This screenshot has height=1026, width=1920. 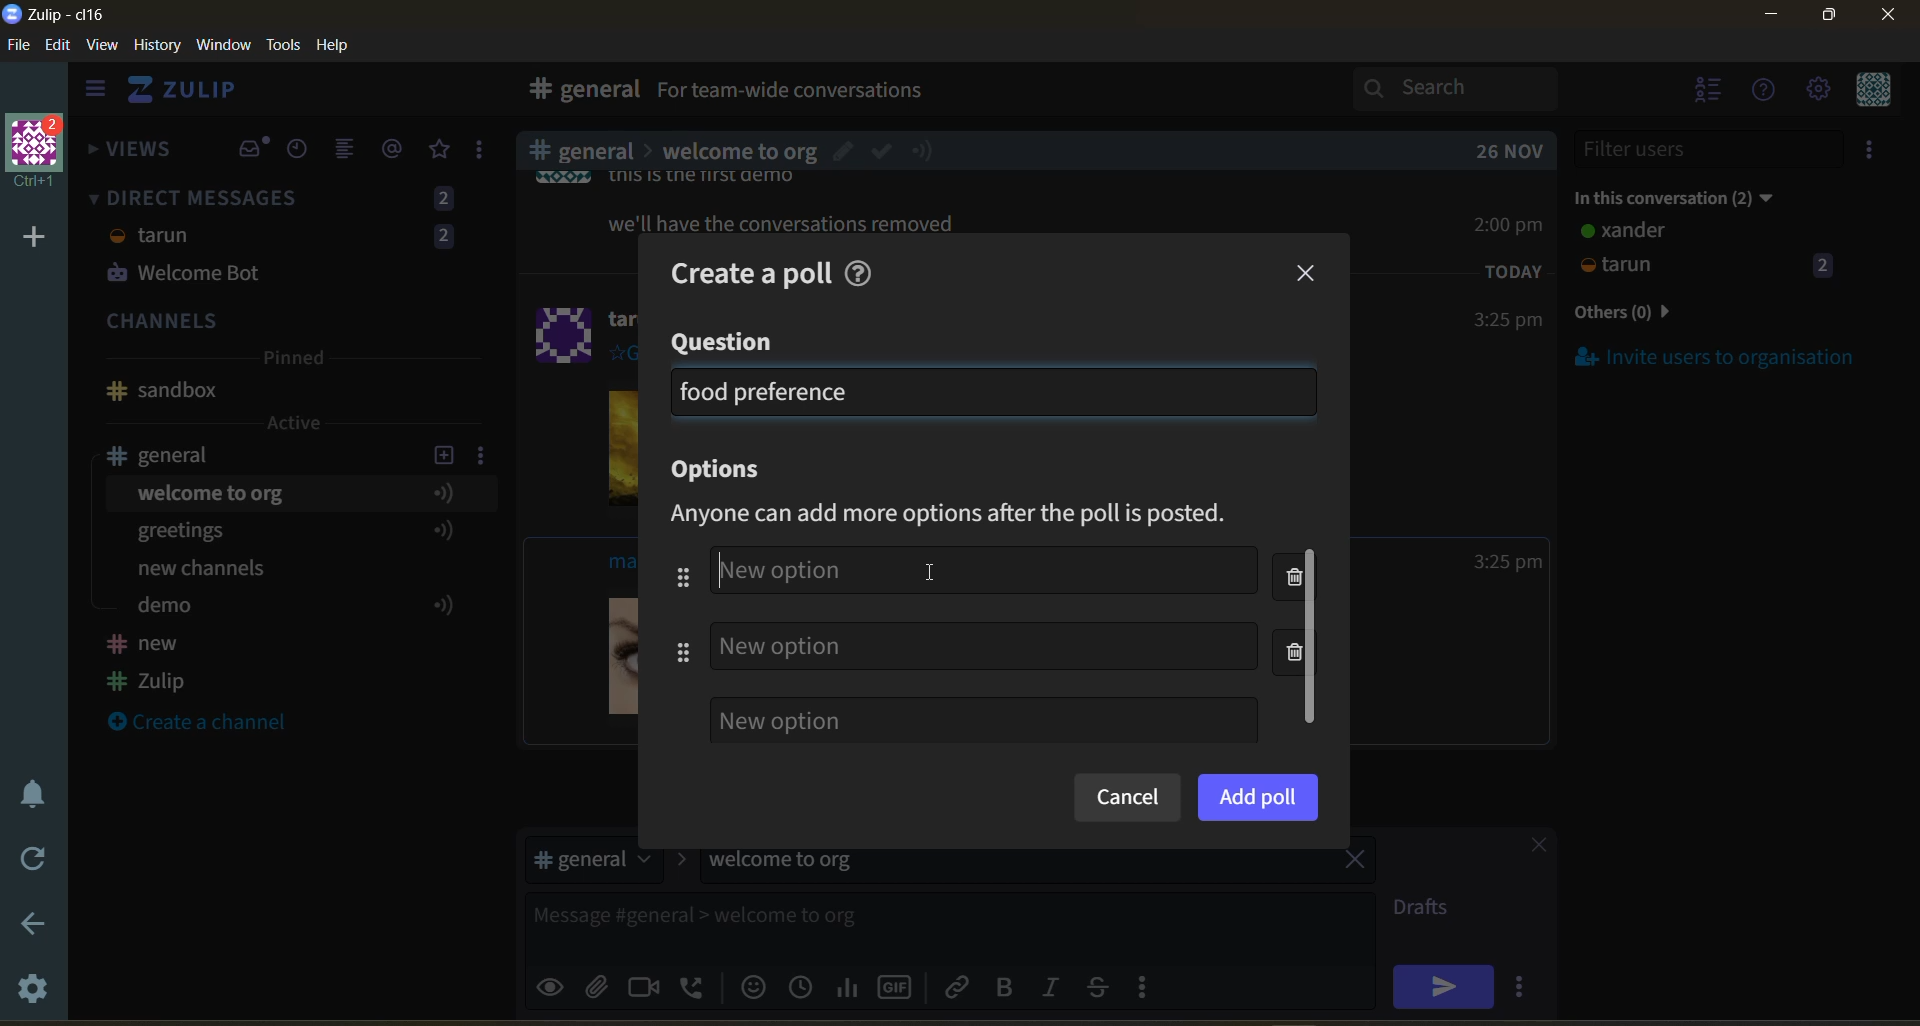 What do you see at coordinates (742, 269) in the screenshot?
I see `create a poll` at bounding box center [742, 269].